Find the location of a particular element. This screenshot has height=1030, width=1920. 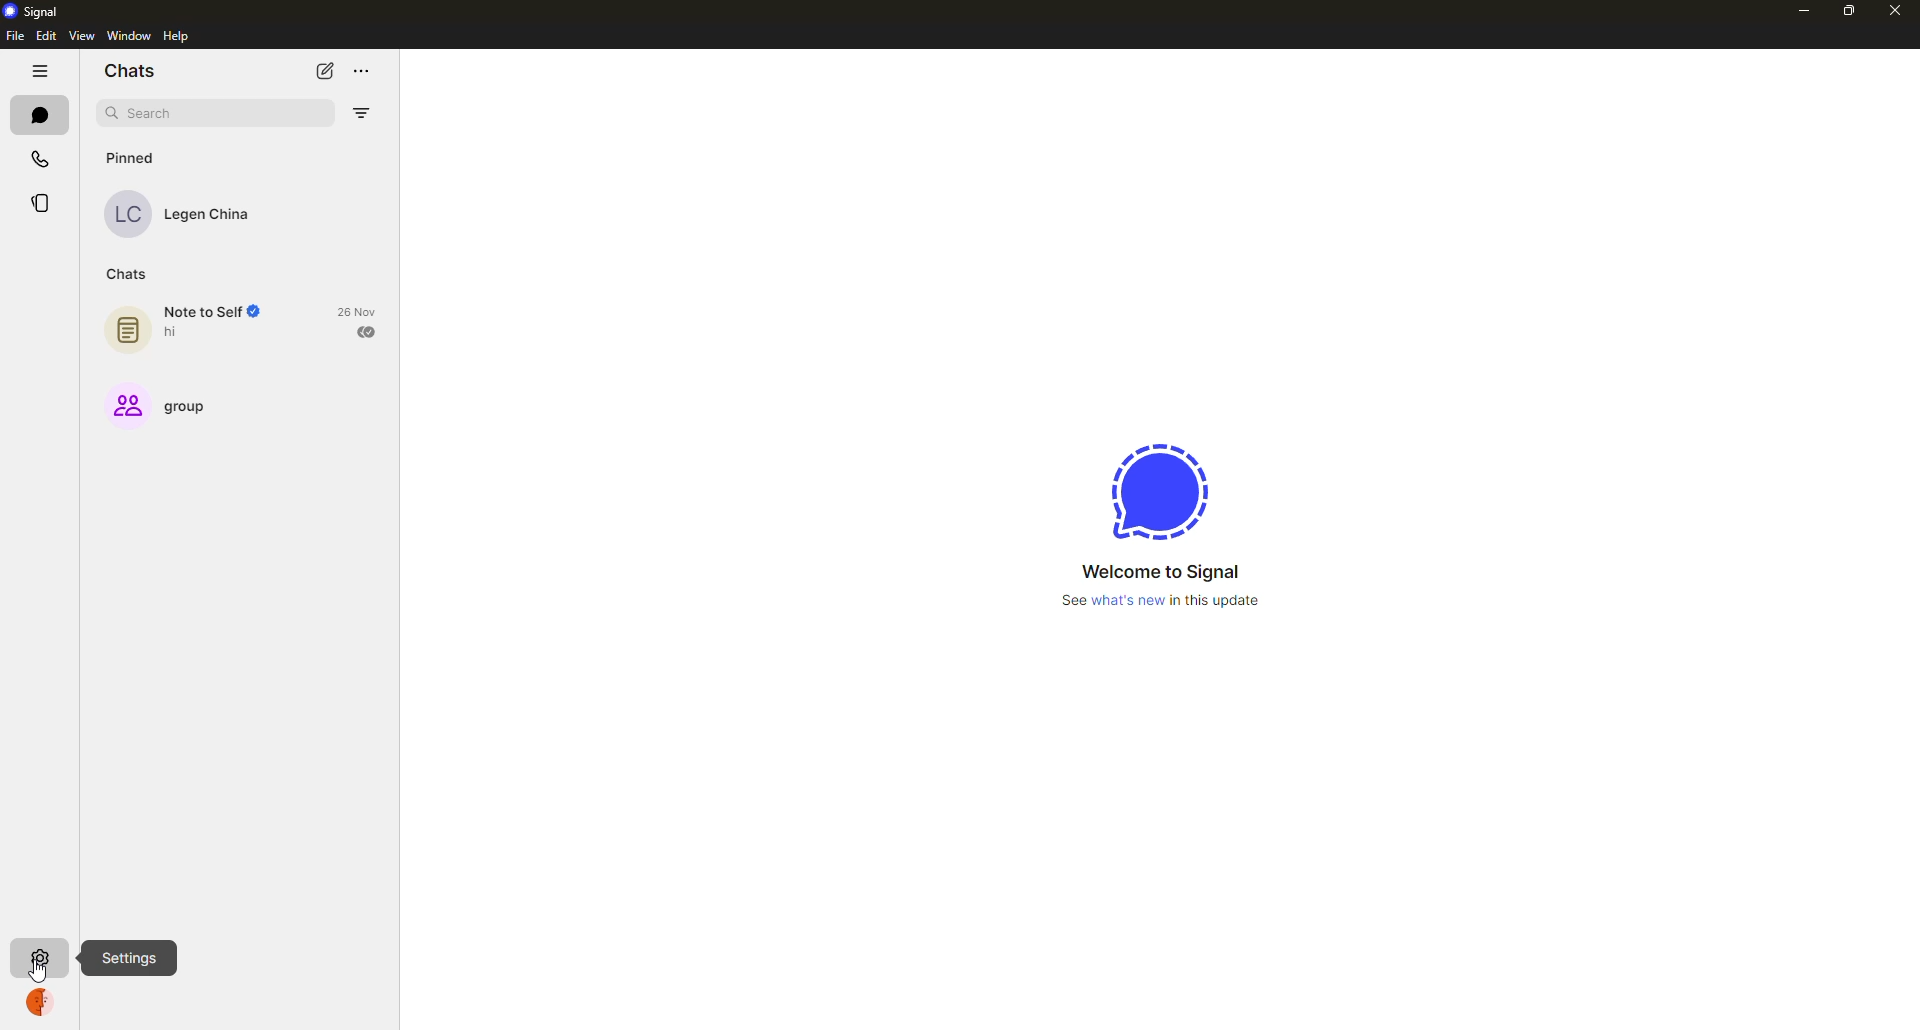

pinned is located at coordinates (135, 157).